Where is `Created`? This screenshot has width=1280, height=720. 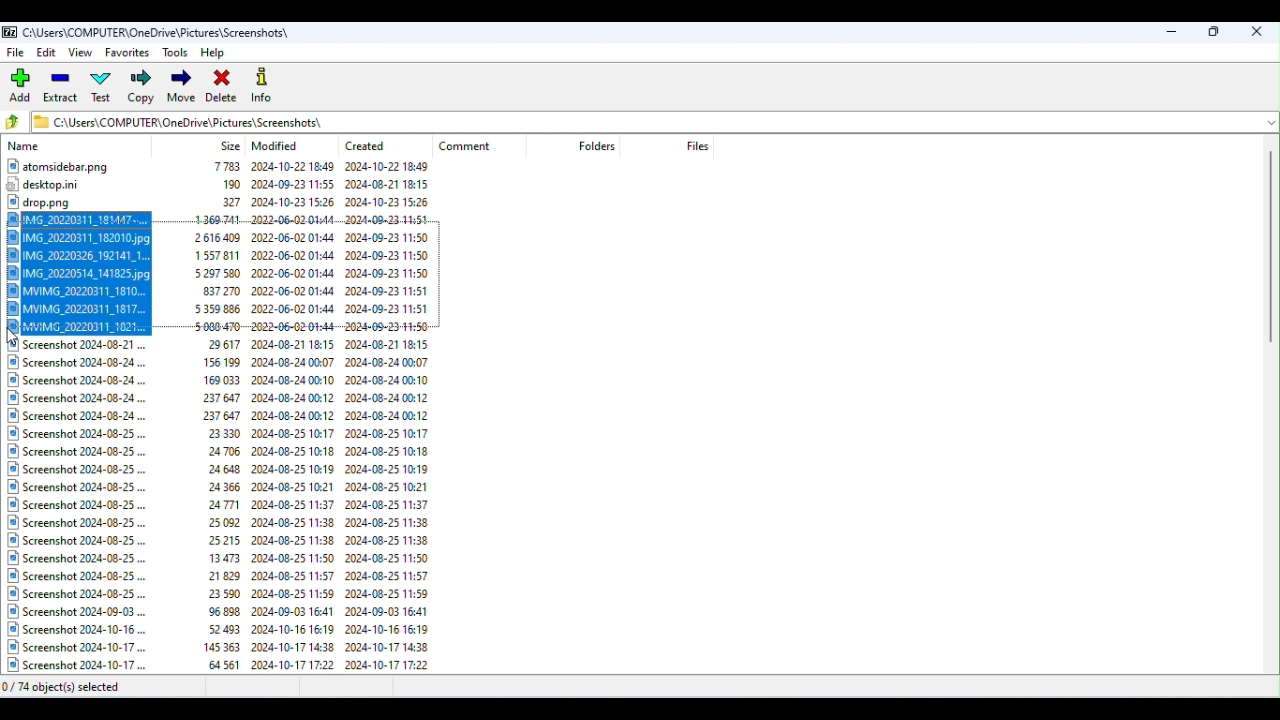 Created is located at coordinates (372, 142).